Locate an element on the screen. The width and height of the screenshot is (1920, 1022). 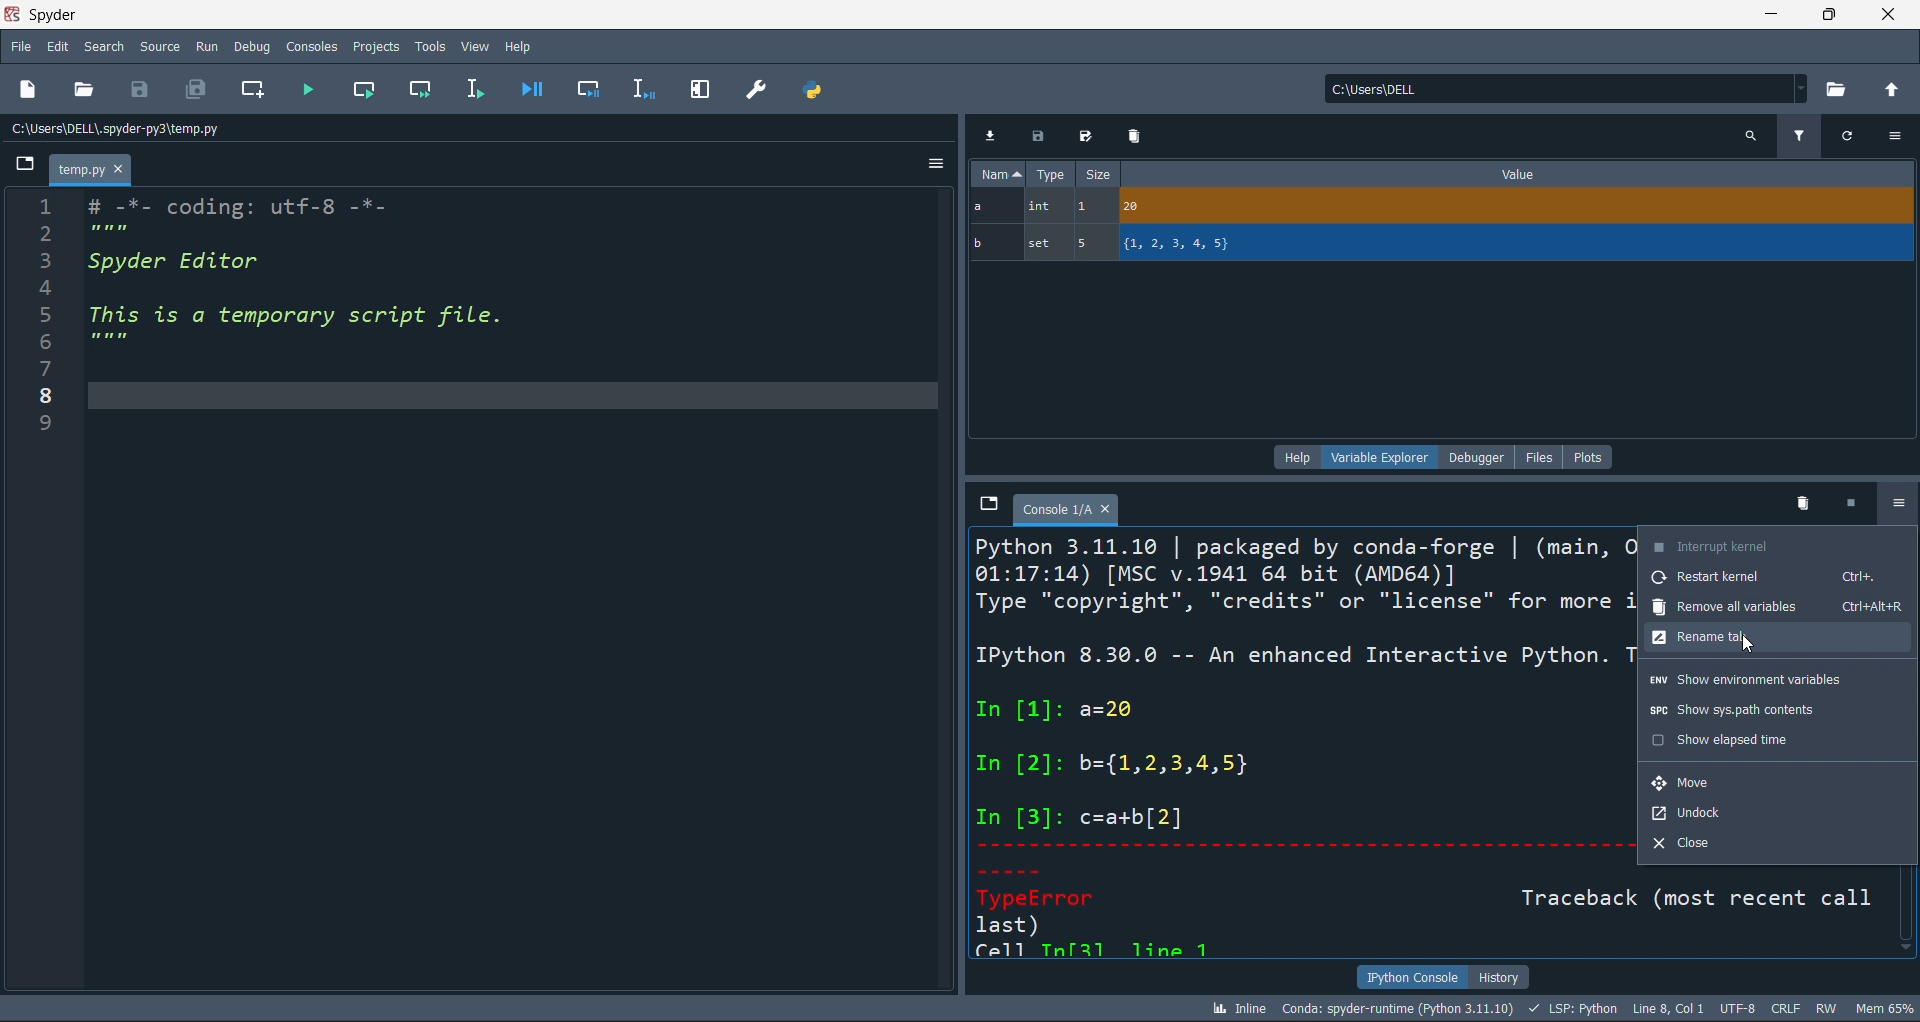
ipython console is located at coordinates (1407, 977).